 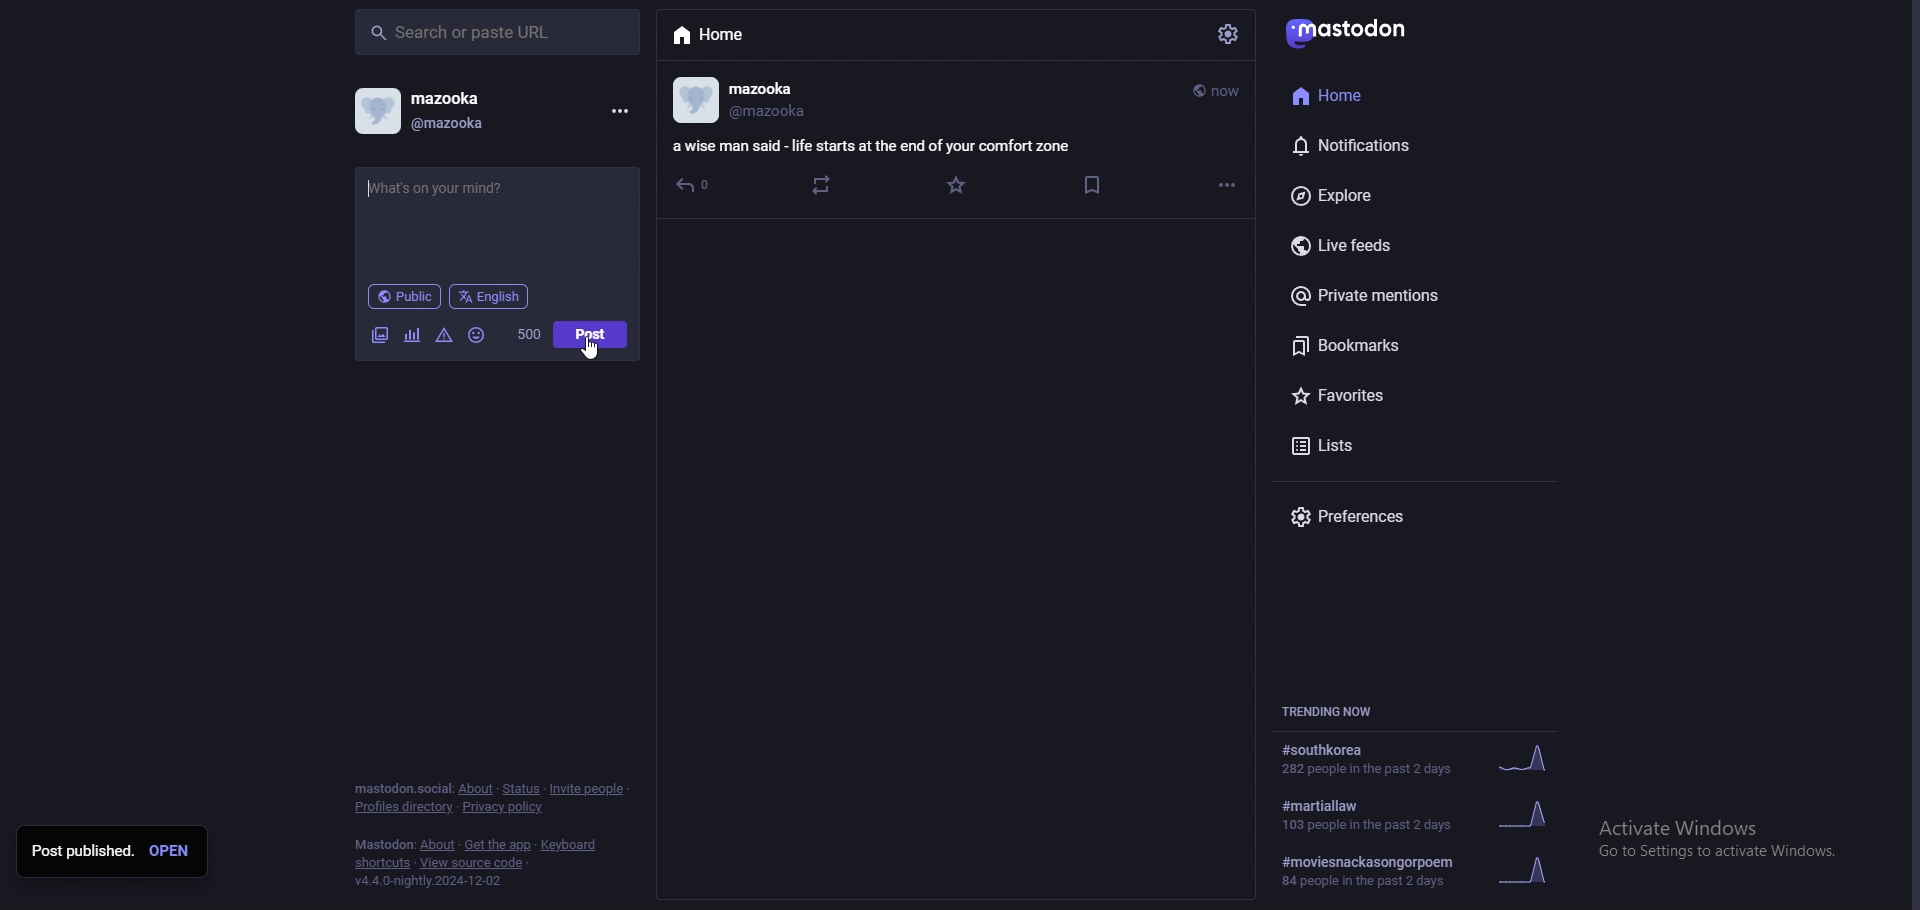 I want to click on mastodon, so click(x=1378, y=31).